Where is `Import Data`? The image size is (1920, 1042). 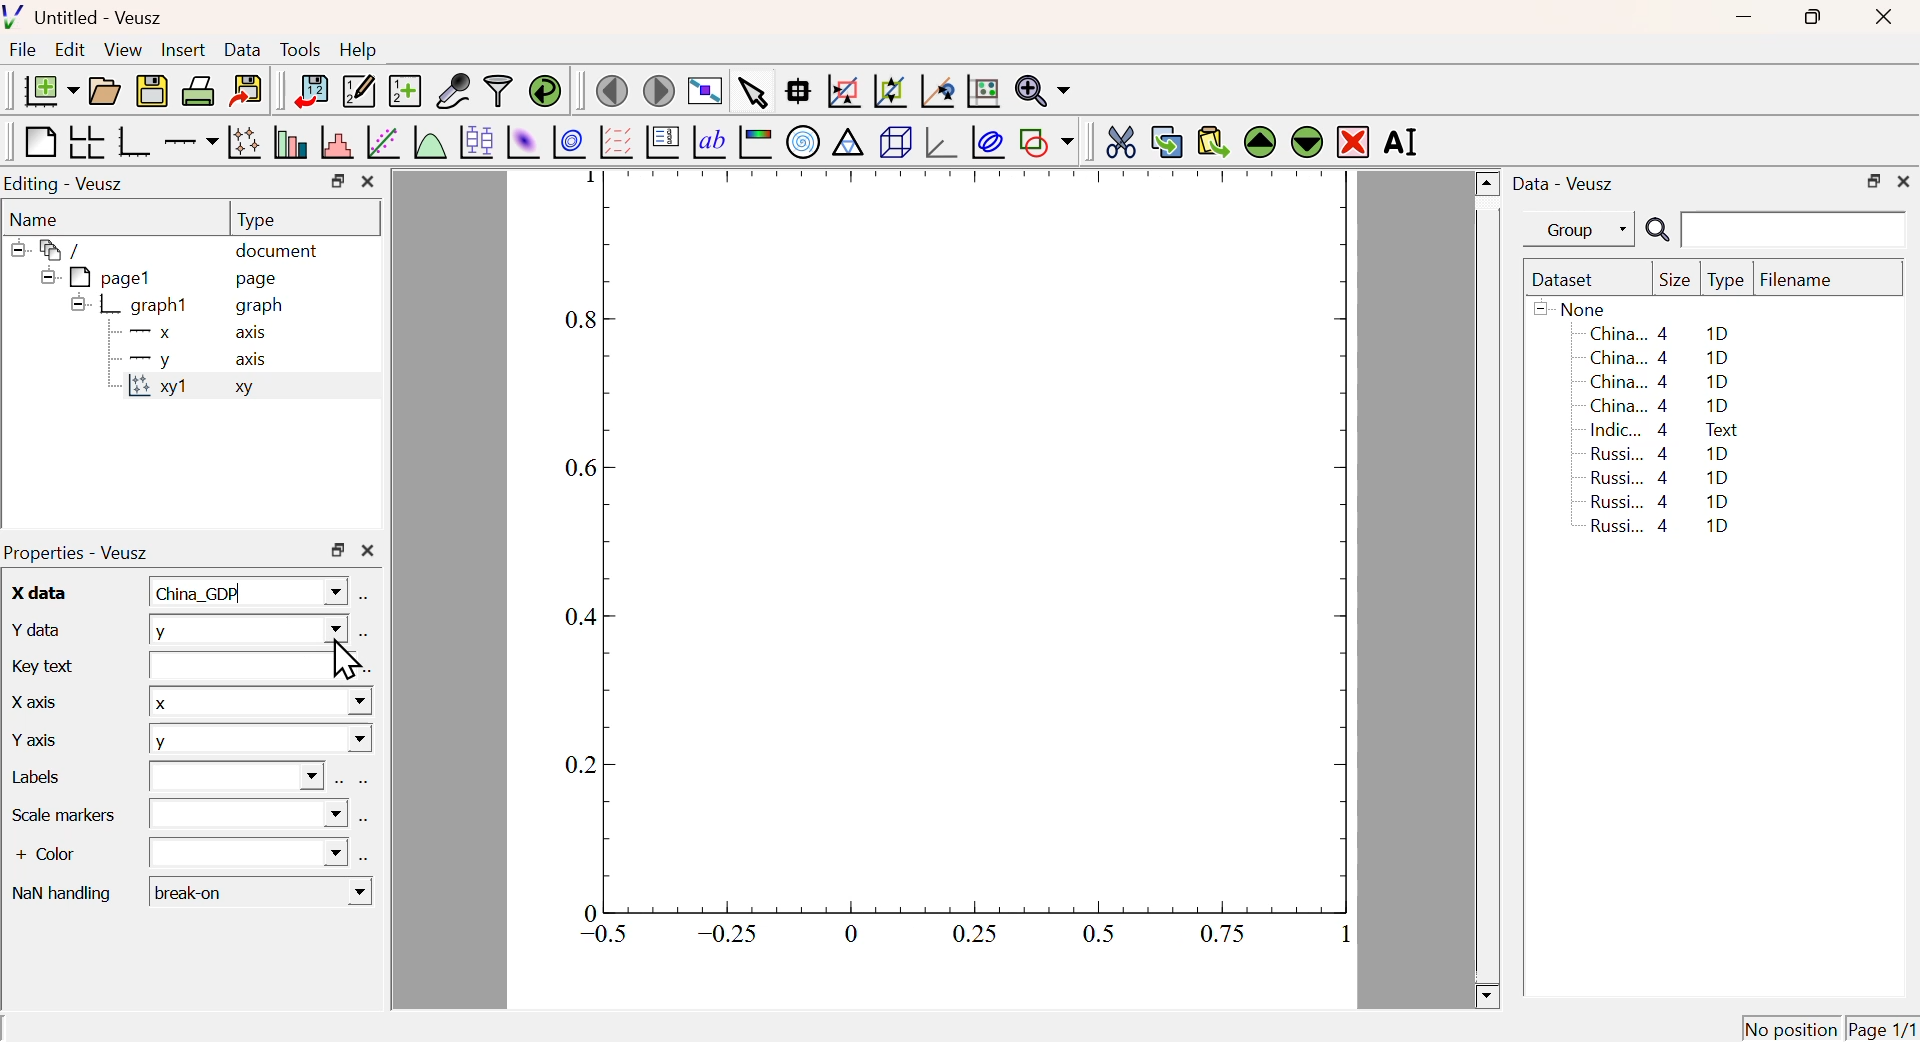 Import Data is located at coordinates (310, 91).